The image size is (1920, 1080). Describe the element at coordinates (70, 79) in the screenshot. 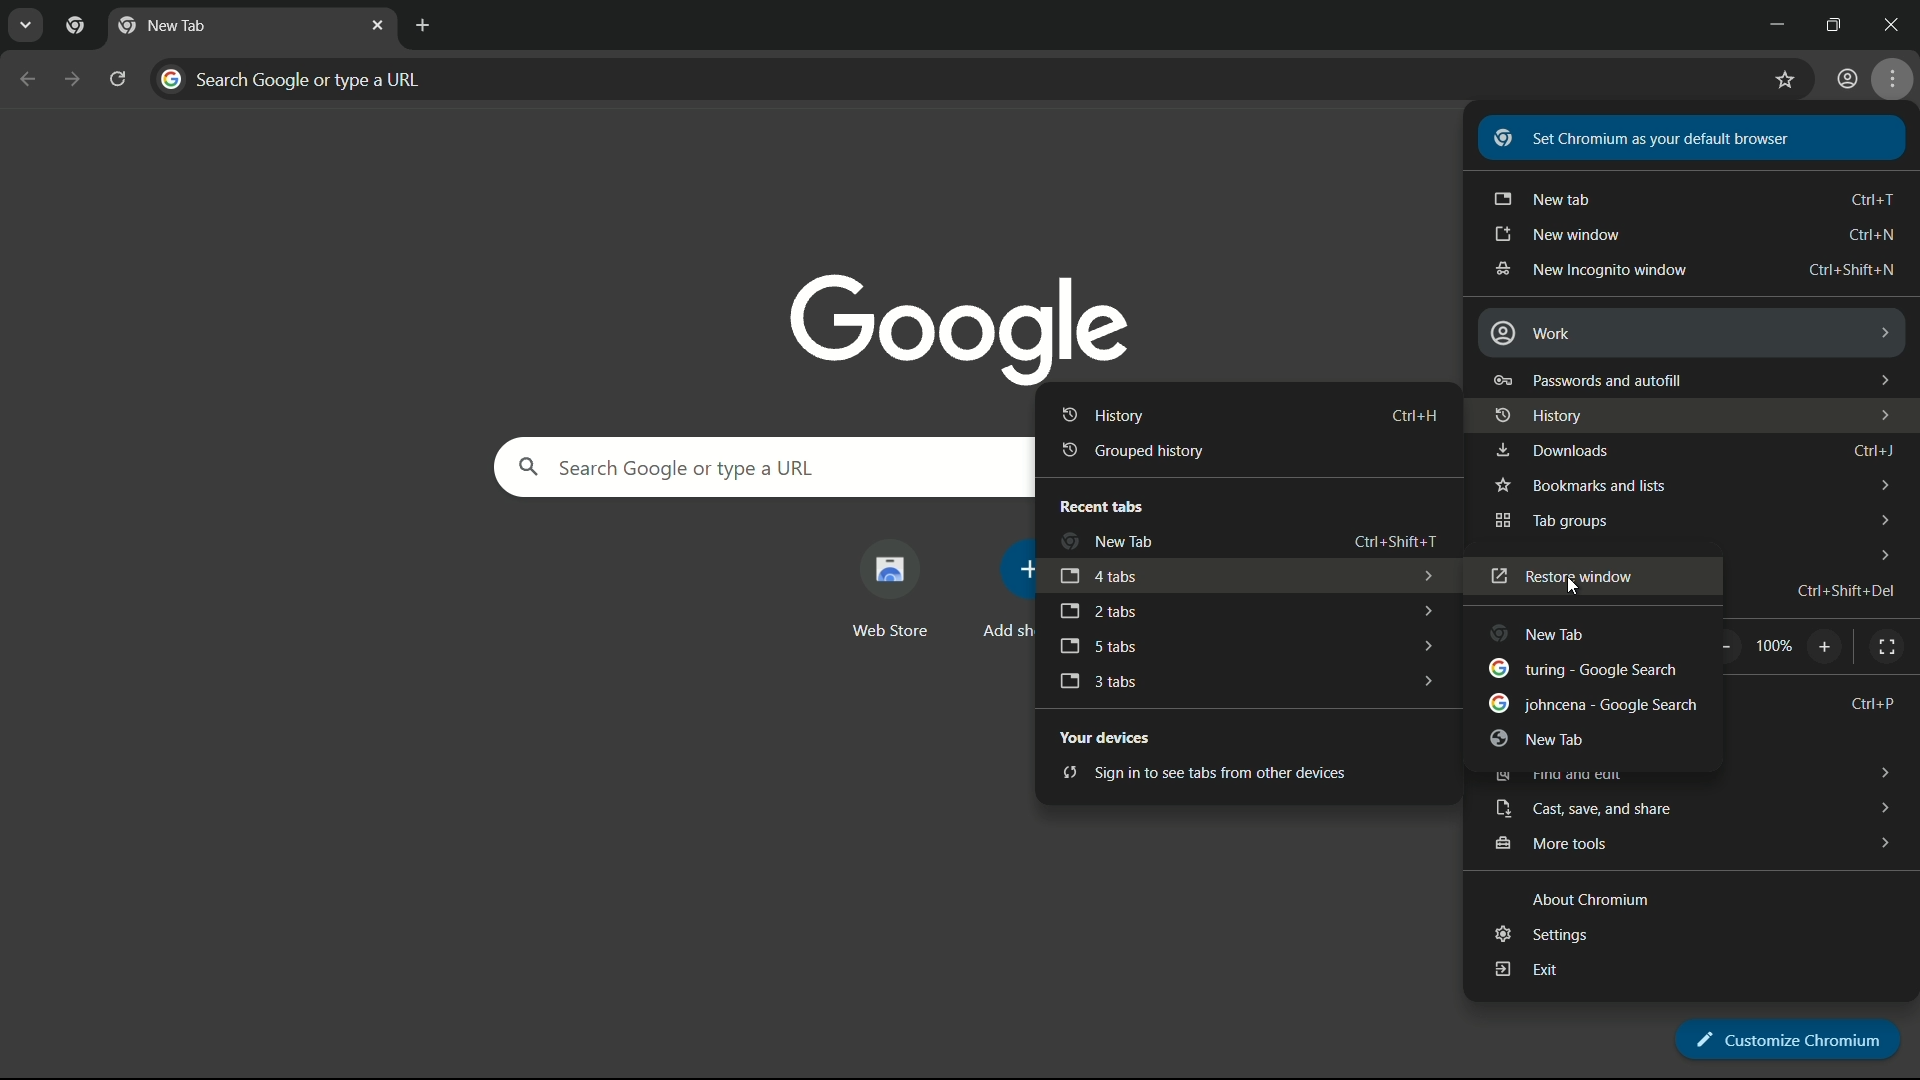

I see `forward` at that location.